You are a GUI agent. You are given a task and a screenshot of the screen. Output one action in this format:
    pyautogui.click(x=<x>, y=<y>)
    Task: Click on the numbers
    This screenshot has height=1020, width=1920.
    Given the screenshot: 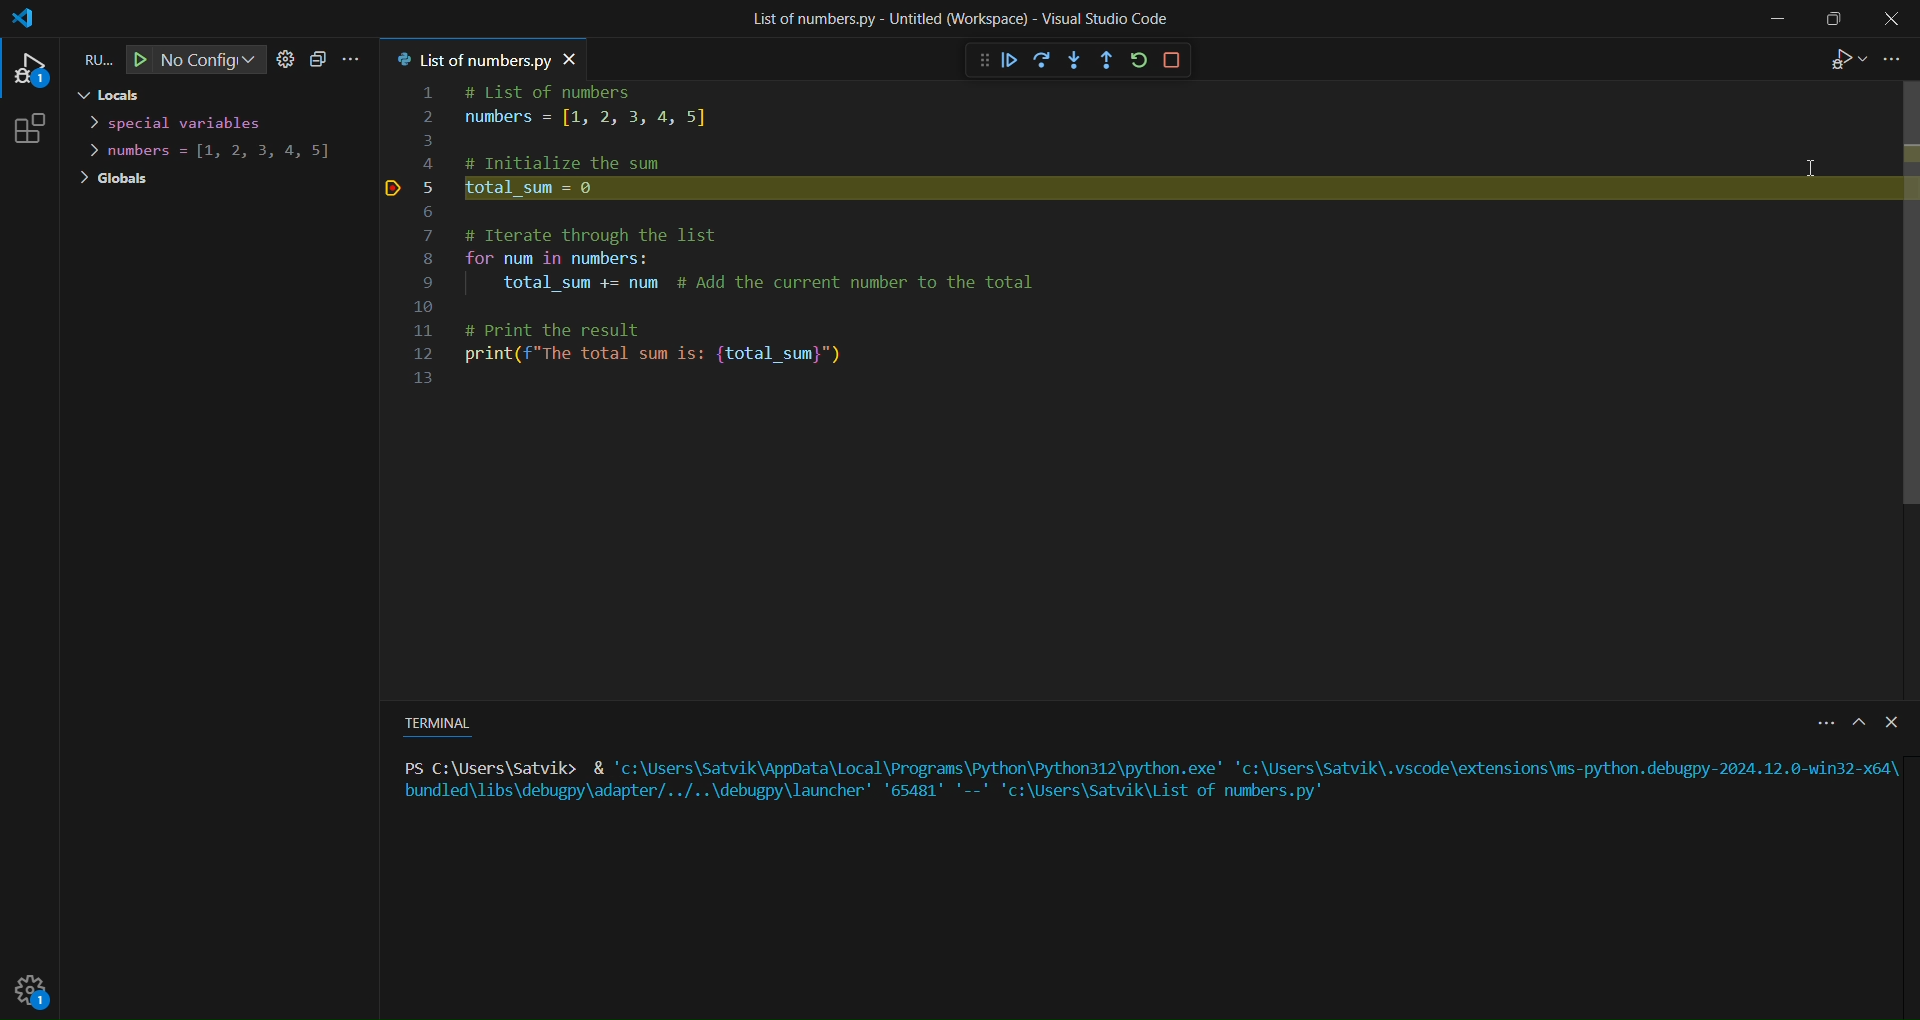 What is the action you would take?
    pyautogui.click(x=220, y=153)
    